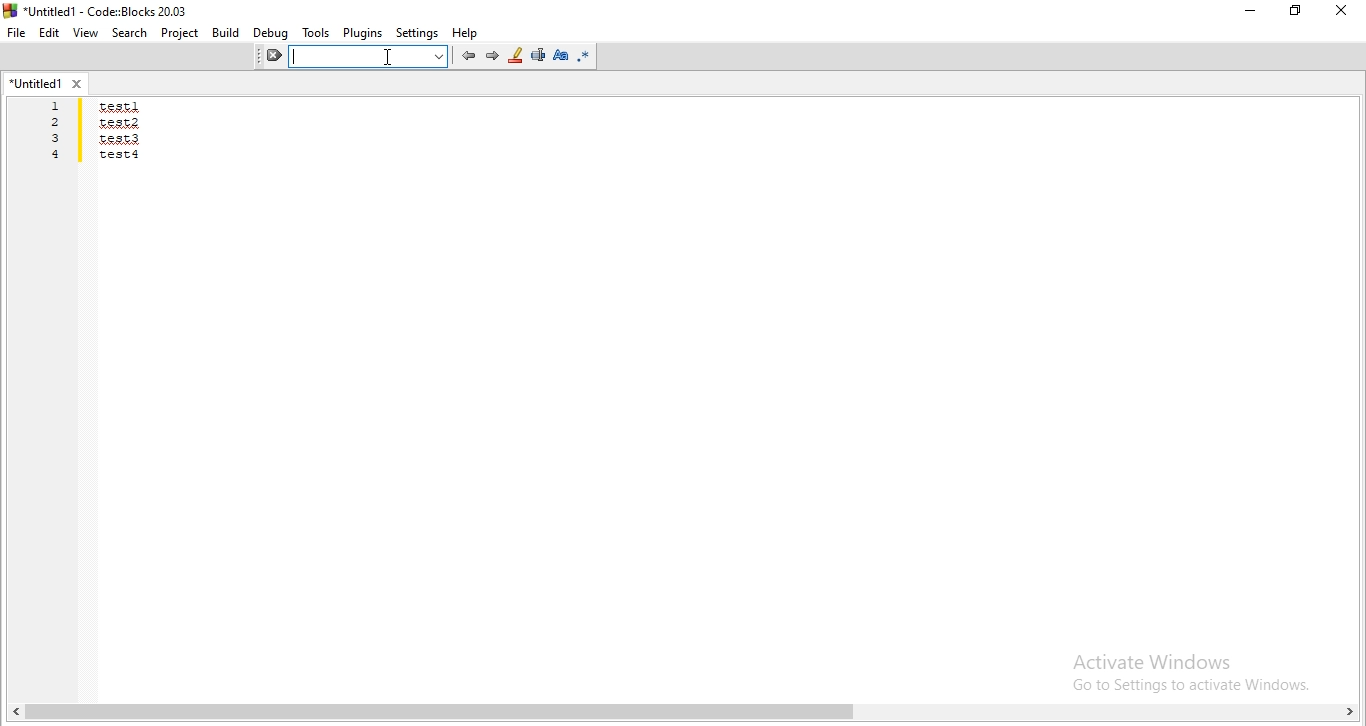 This screenshot has width=1366, height=726. I want to click on Activate Windows
Go to Settings to activate Windows., so click(1185, 667).